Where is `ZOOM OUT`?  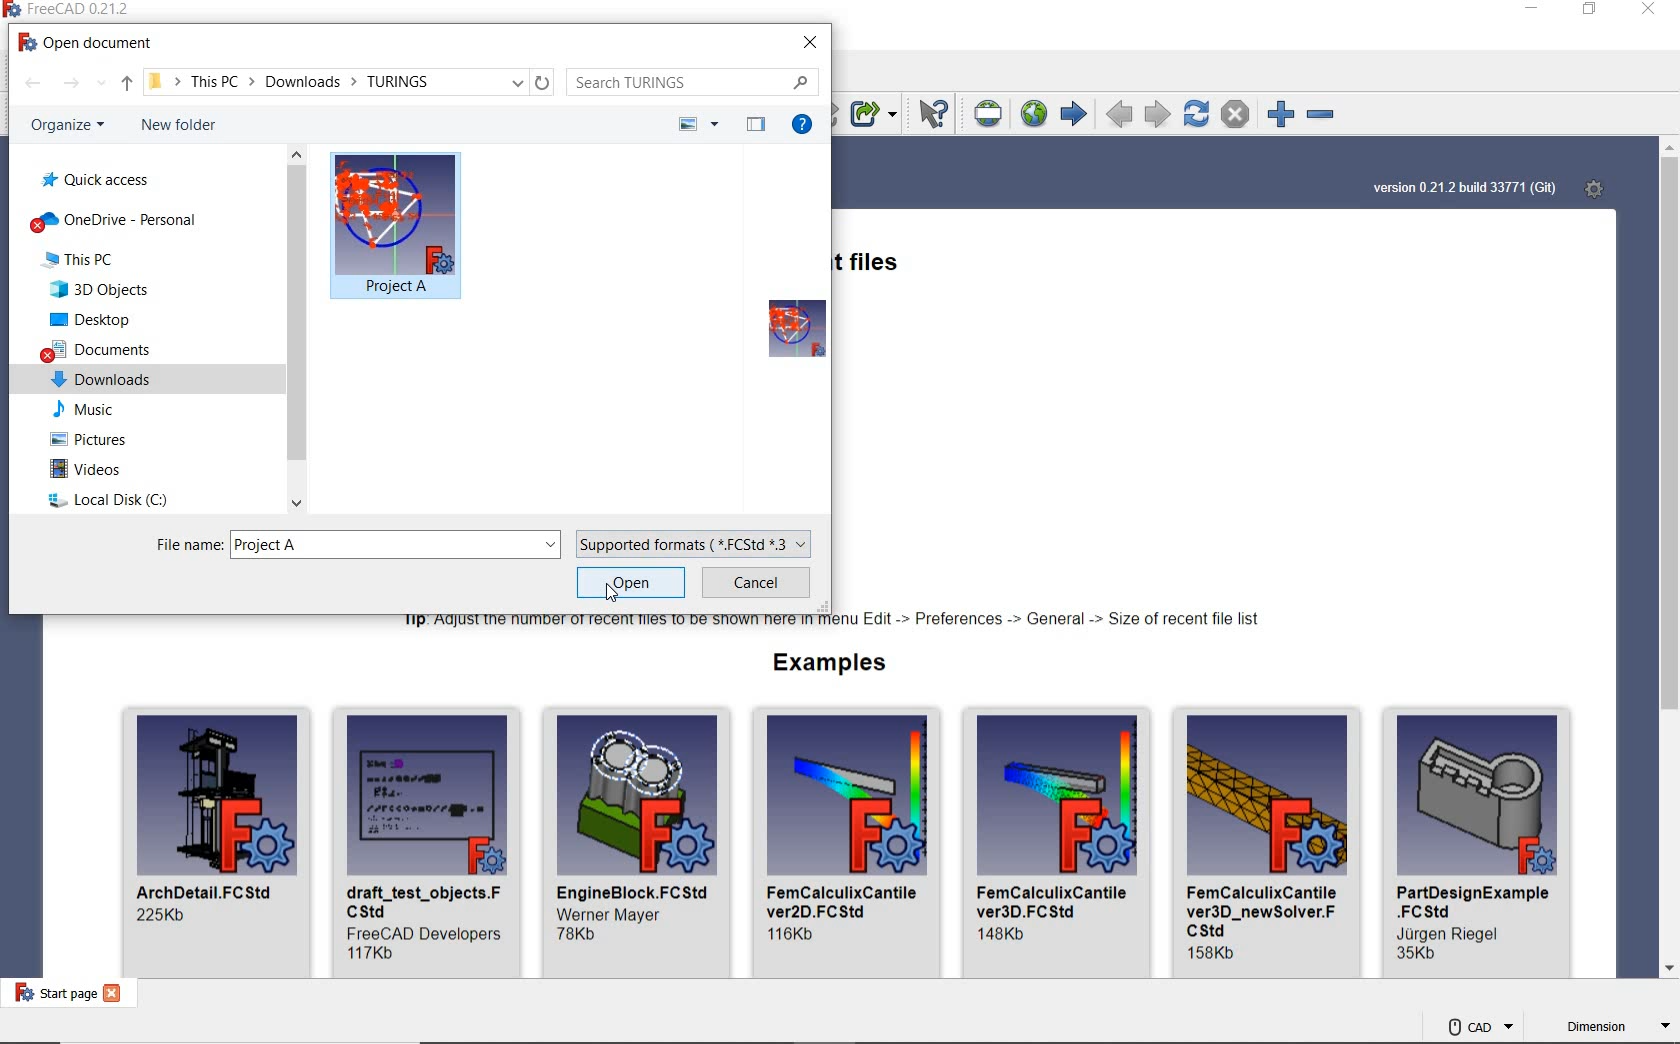 ZOOM OUT is located at coordinates (1324, 116).